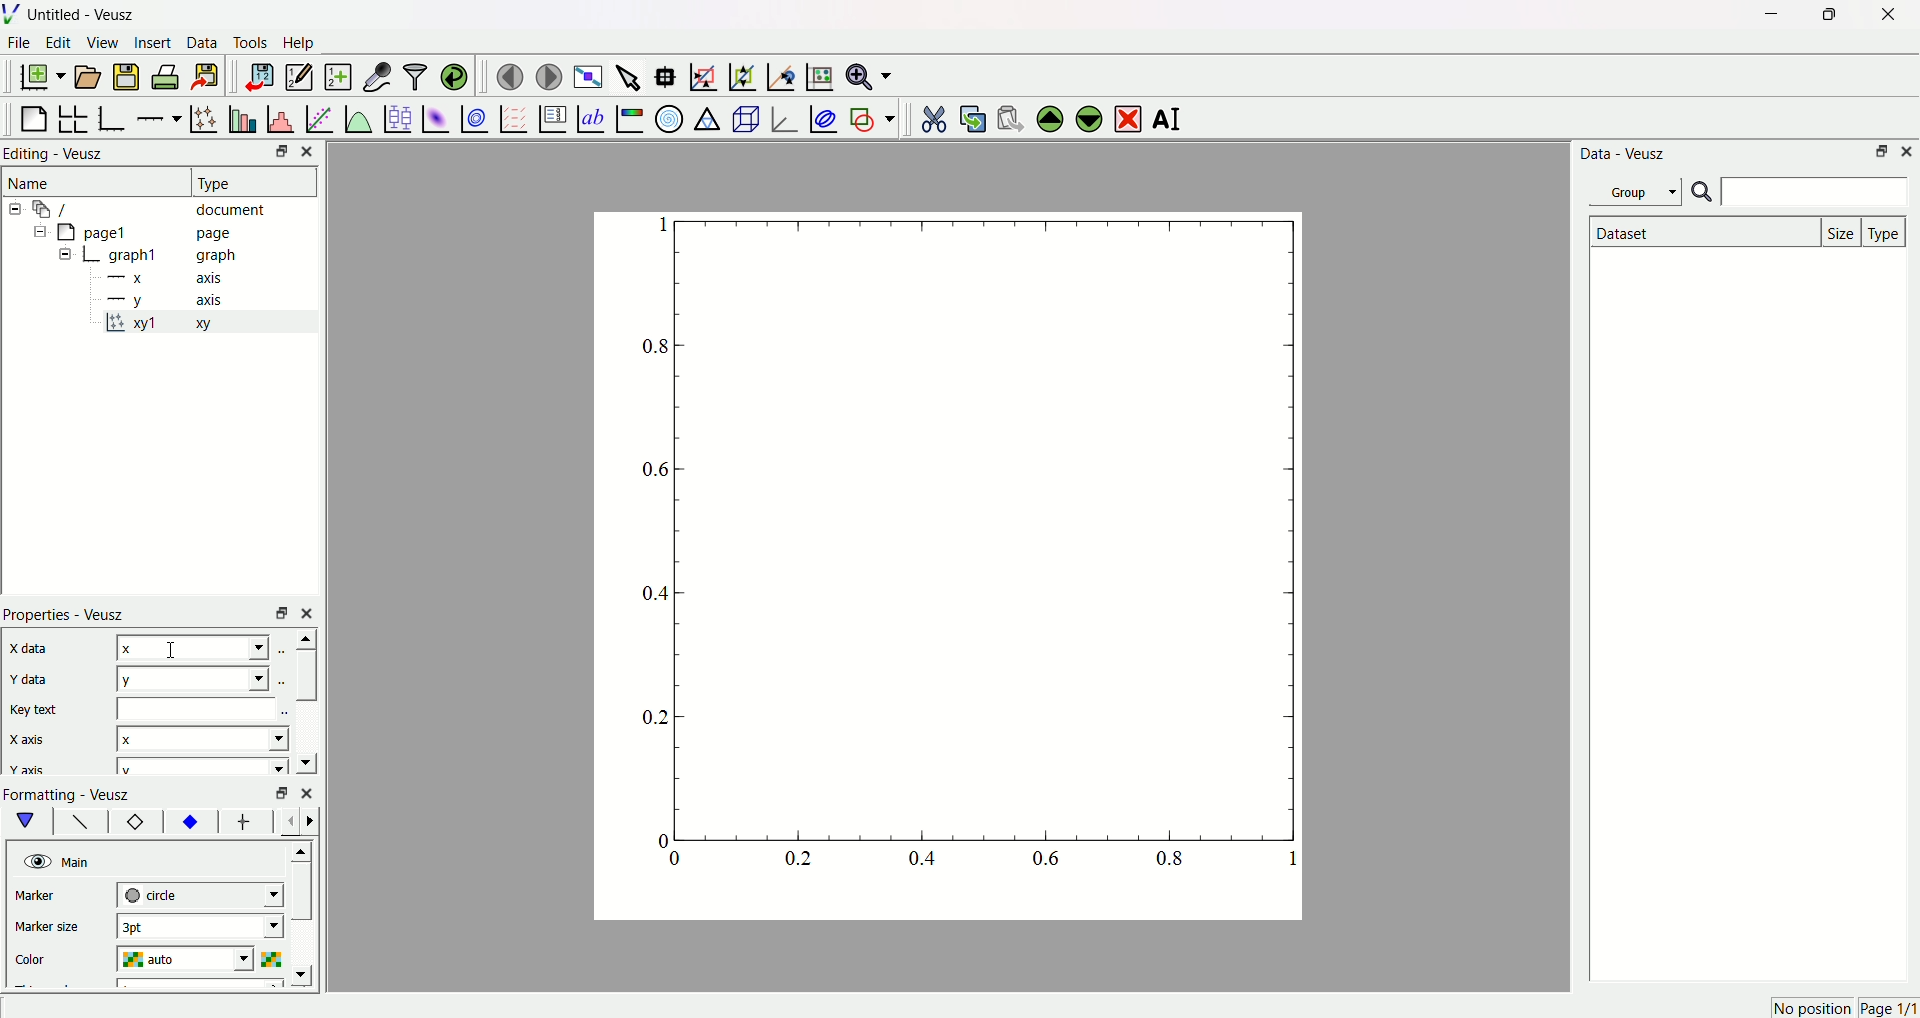  Describe the element at coordinates (303, 638) in the screenshot. I see `move up` at that location.